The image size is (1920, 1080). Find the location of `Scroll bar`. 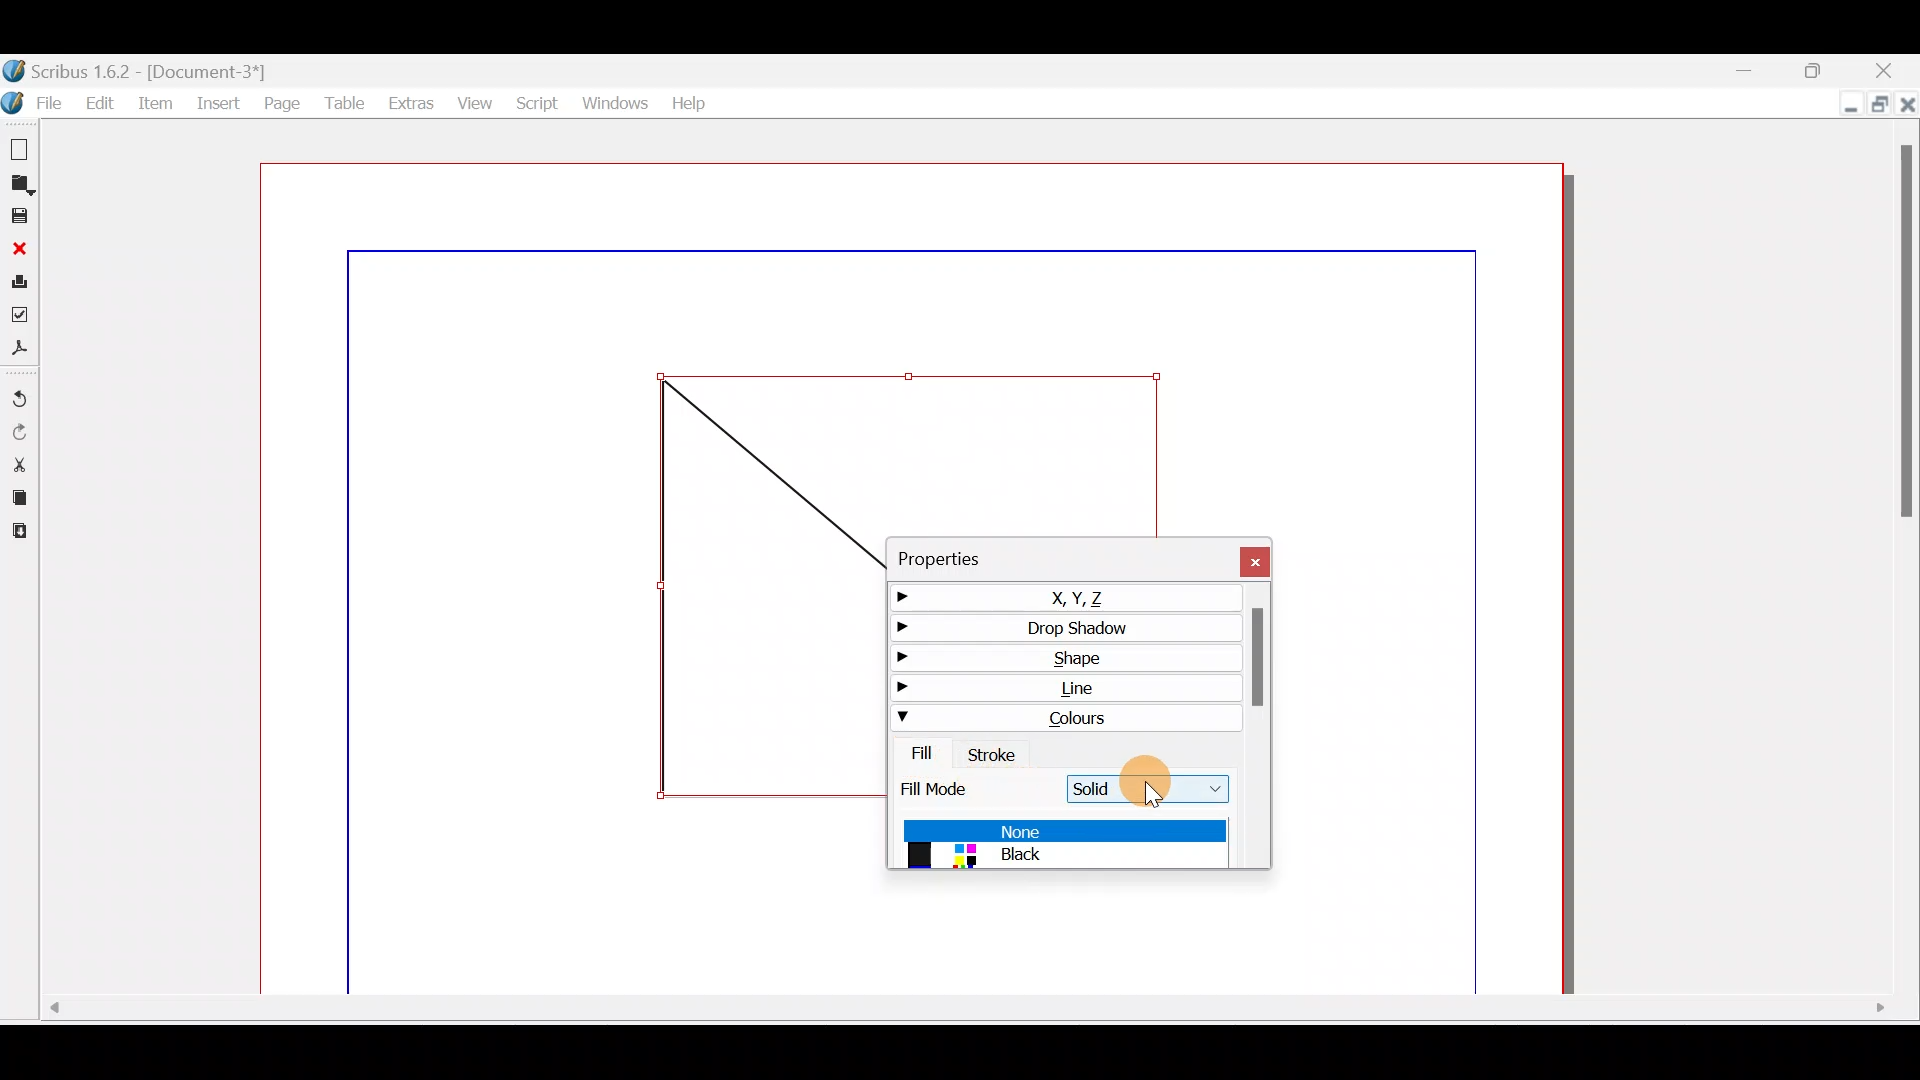

Scroll bar is located at coordinates (1907, 563).